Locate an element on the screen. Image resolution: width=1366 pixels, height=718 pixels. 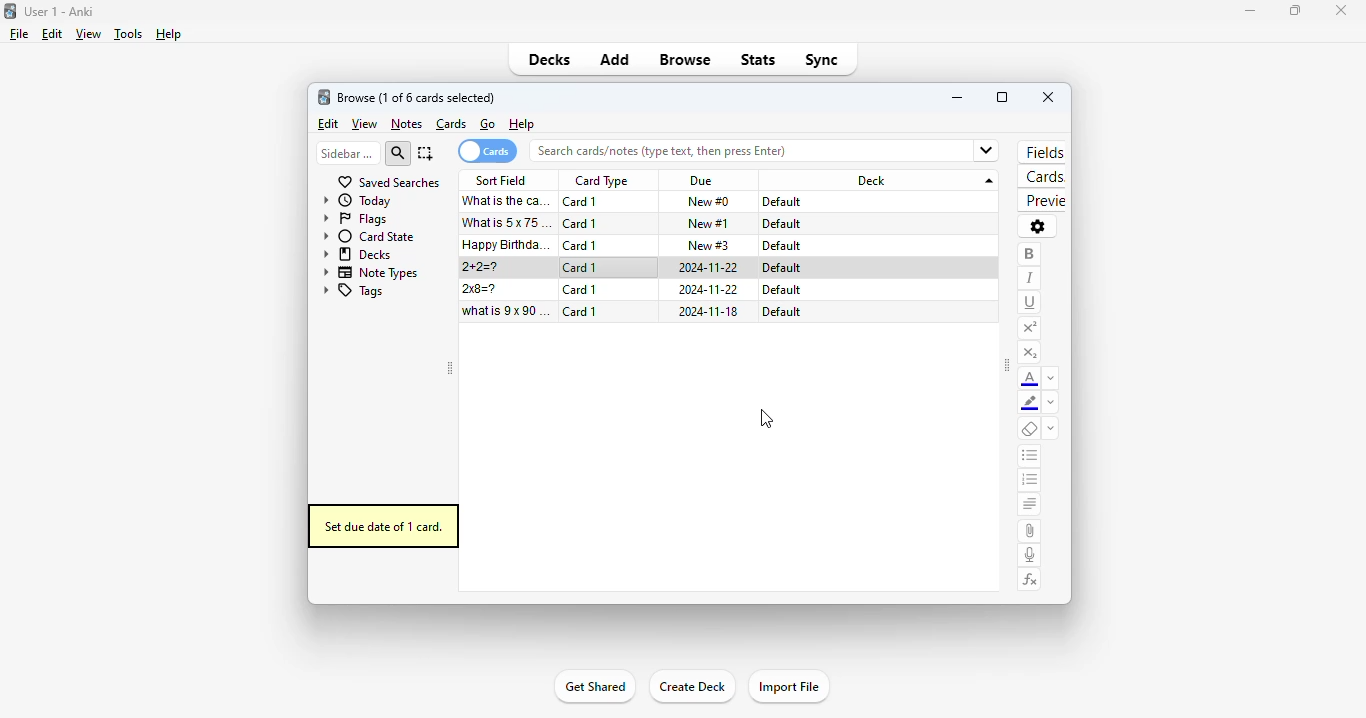
2024-11-18 is located at coordinates (709, 312).